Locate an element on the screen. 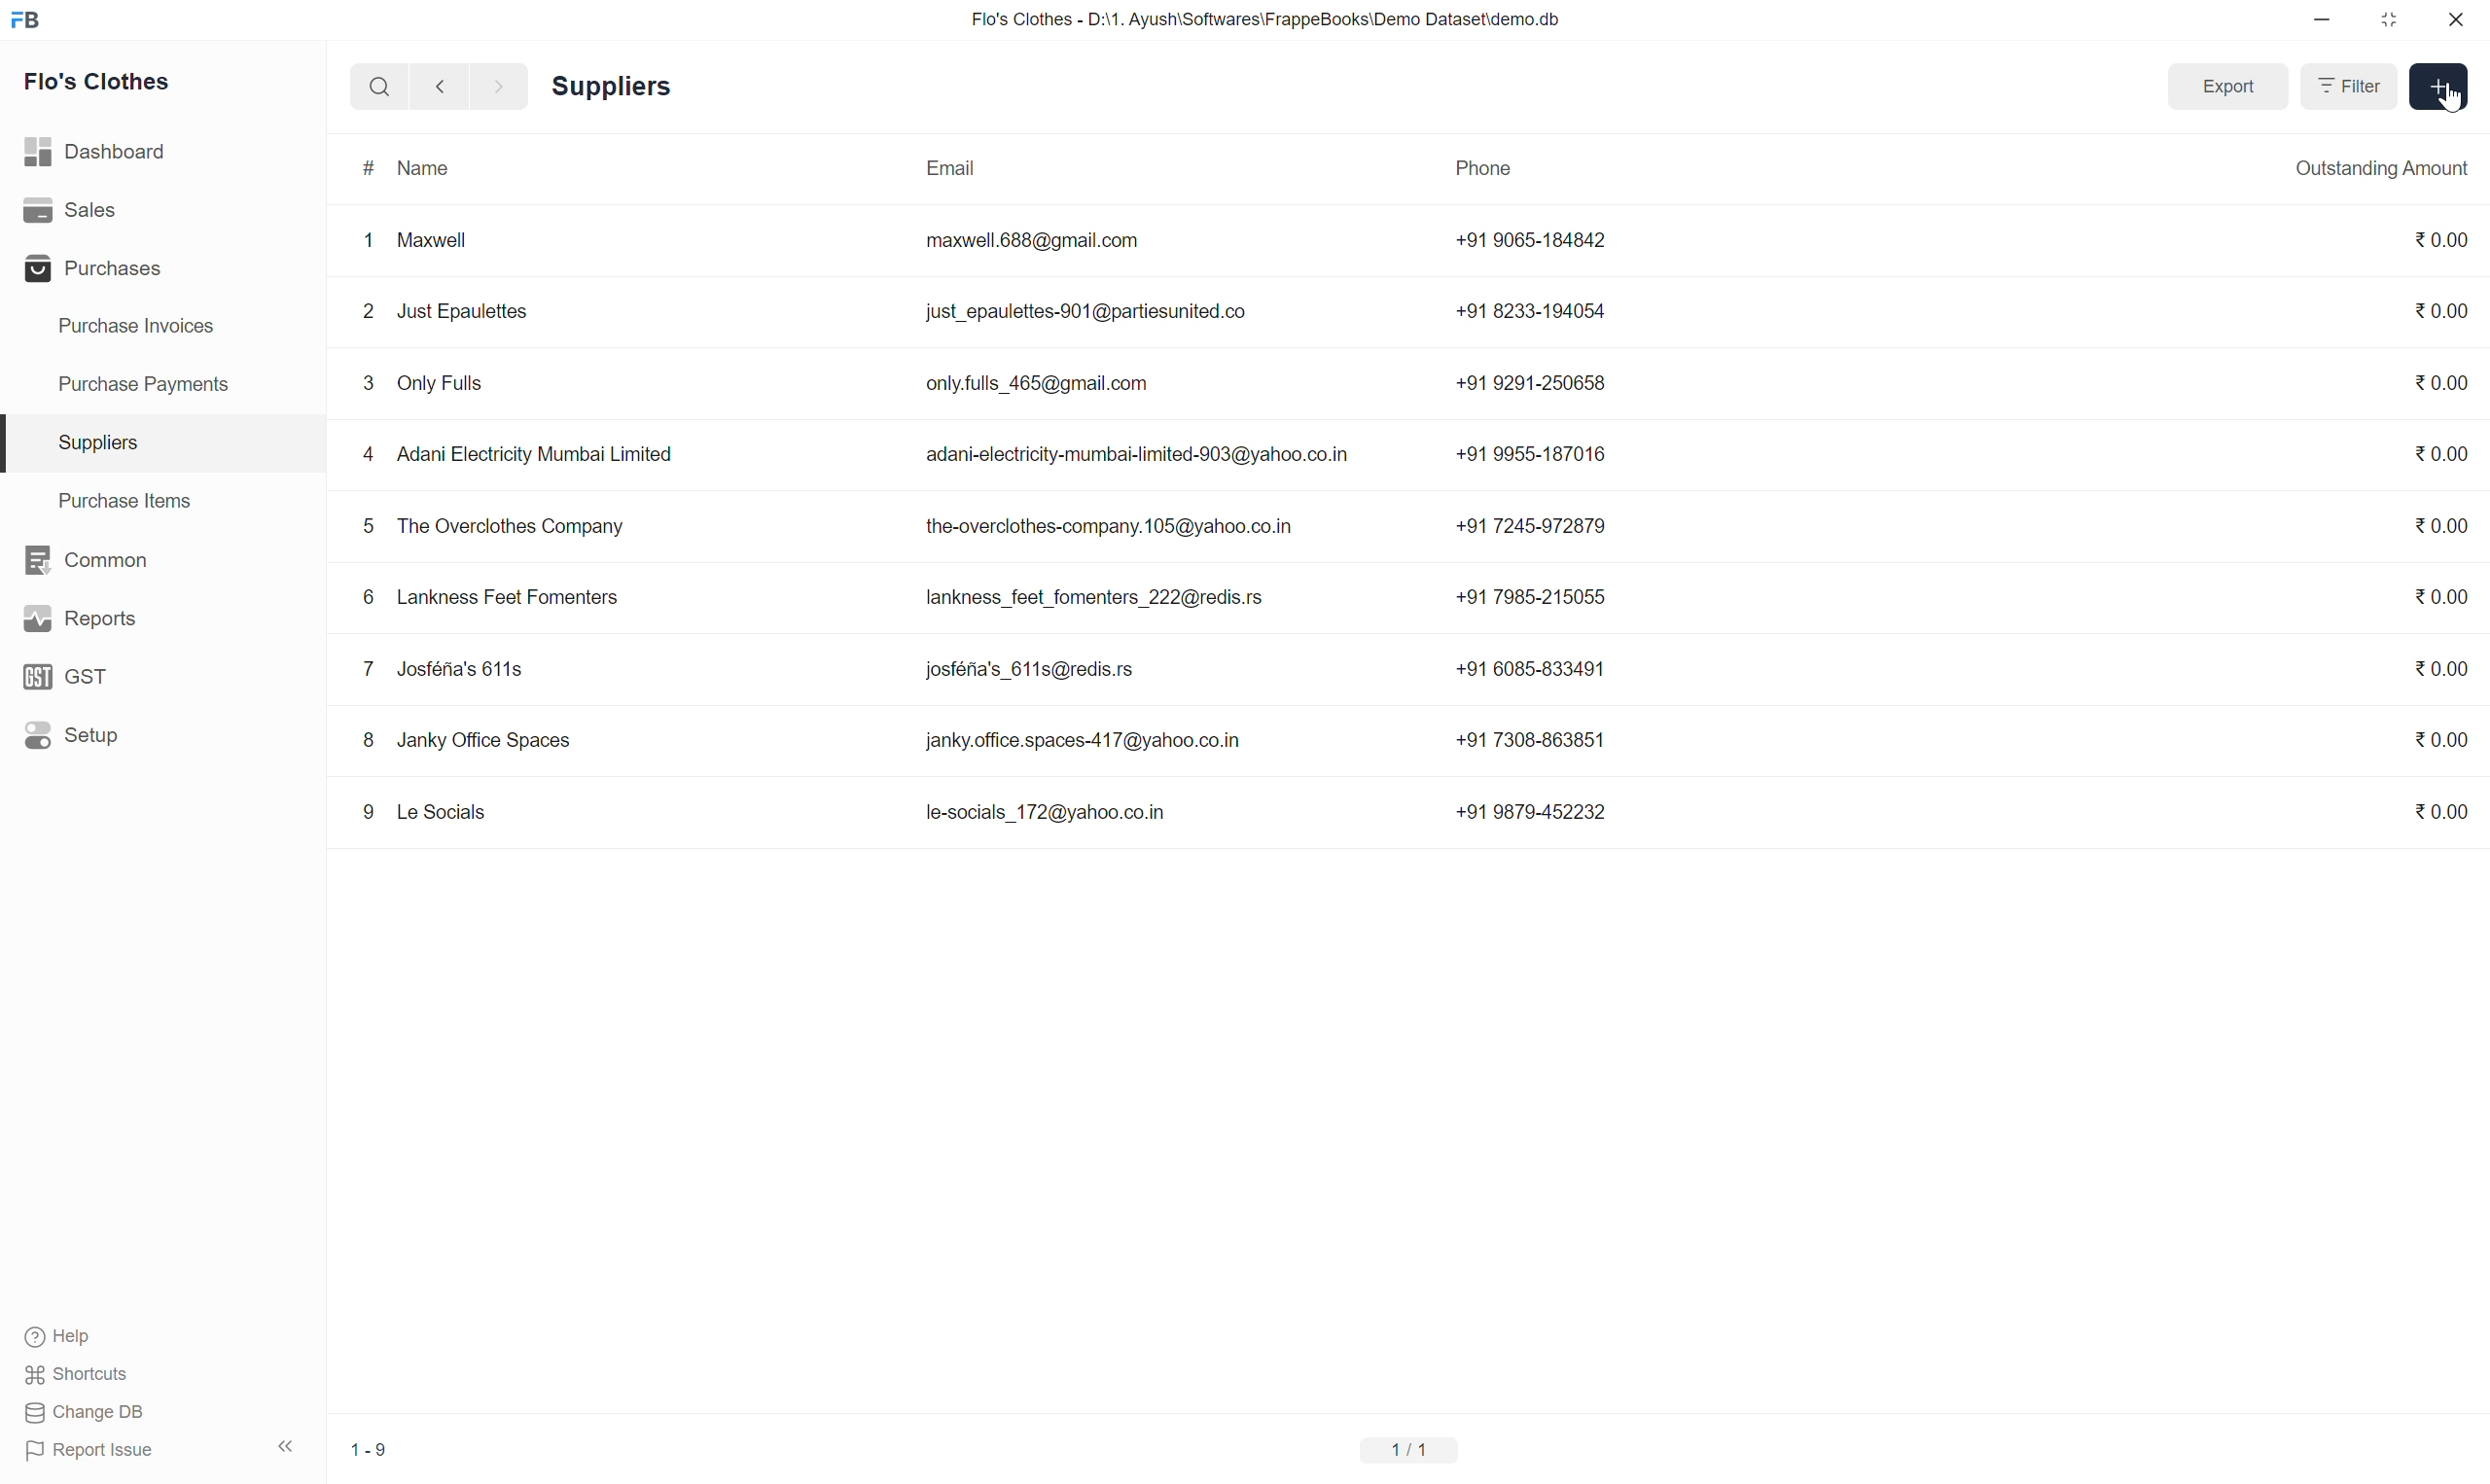 The height and width of the screenshot is (1484, 2490). 0.00 is located at coordinates (2442, 739).